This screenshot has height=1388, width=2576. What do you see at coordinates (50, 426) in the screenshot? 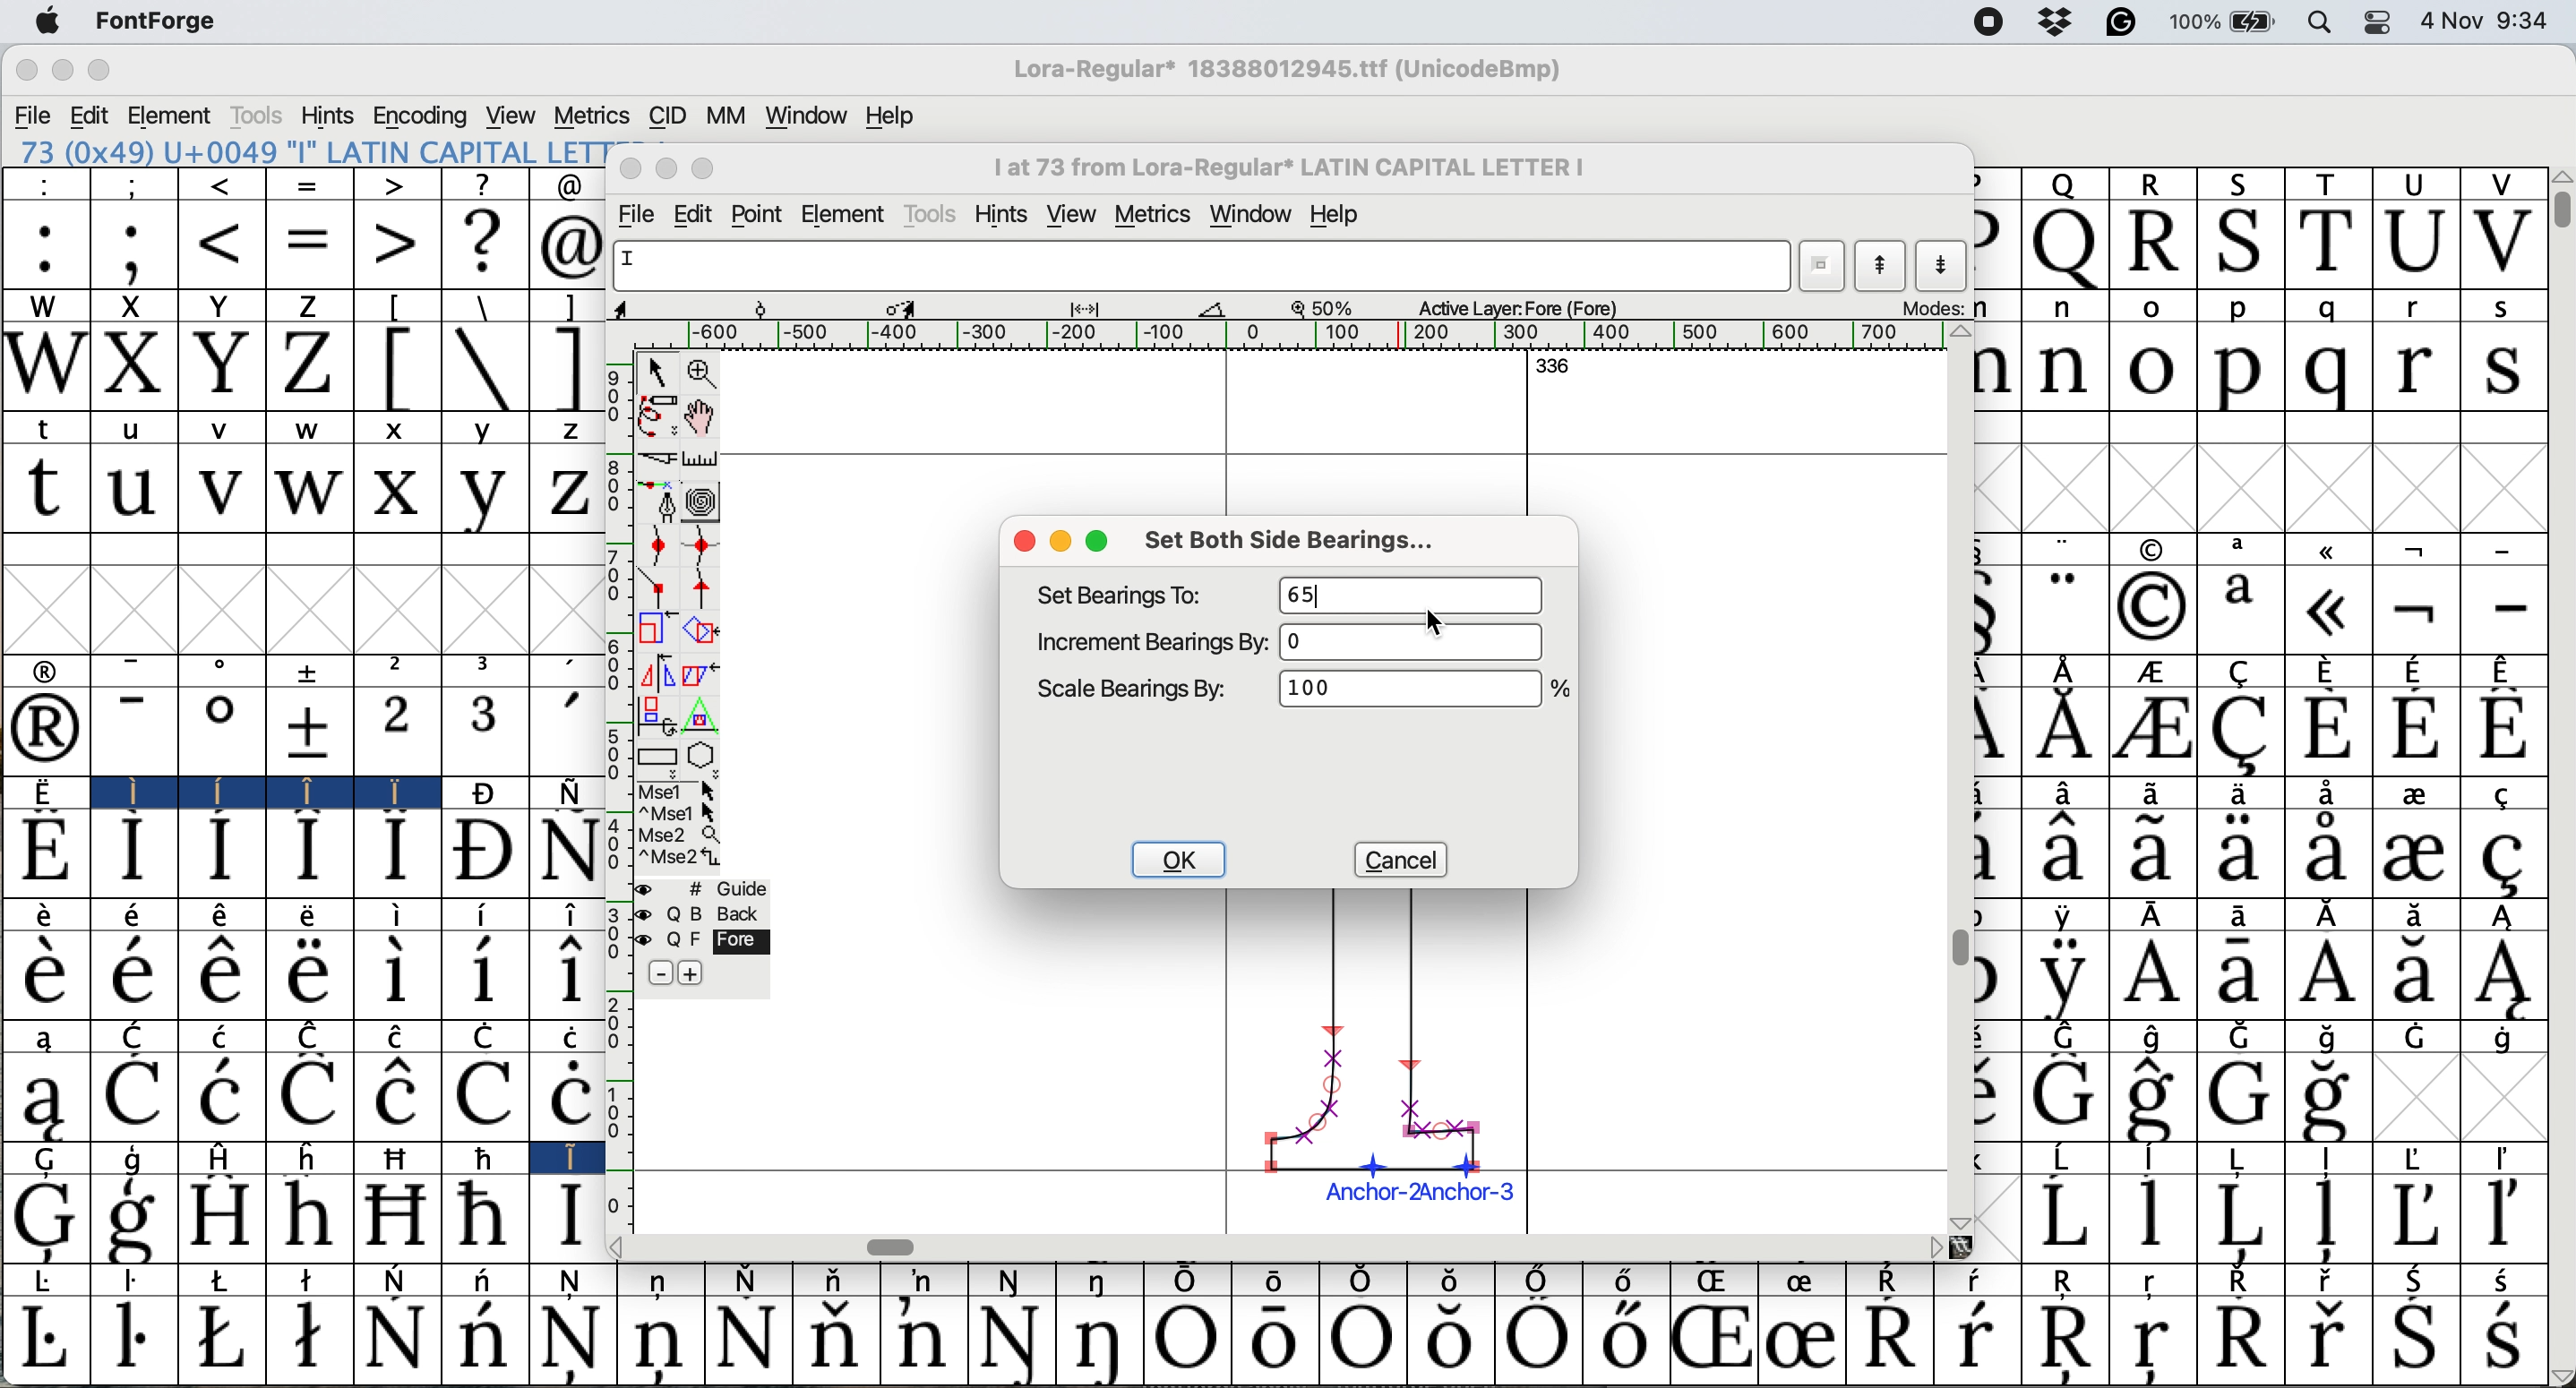
I see `t` at bounding box center [50, 426].